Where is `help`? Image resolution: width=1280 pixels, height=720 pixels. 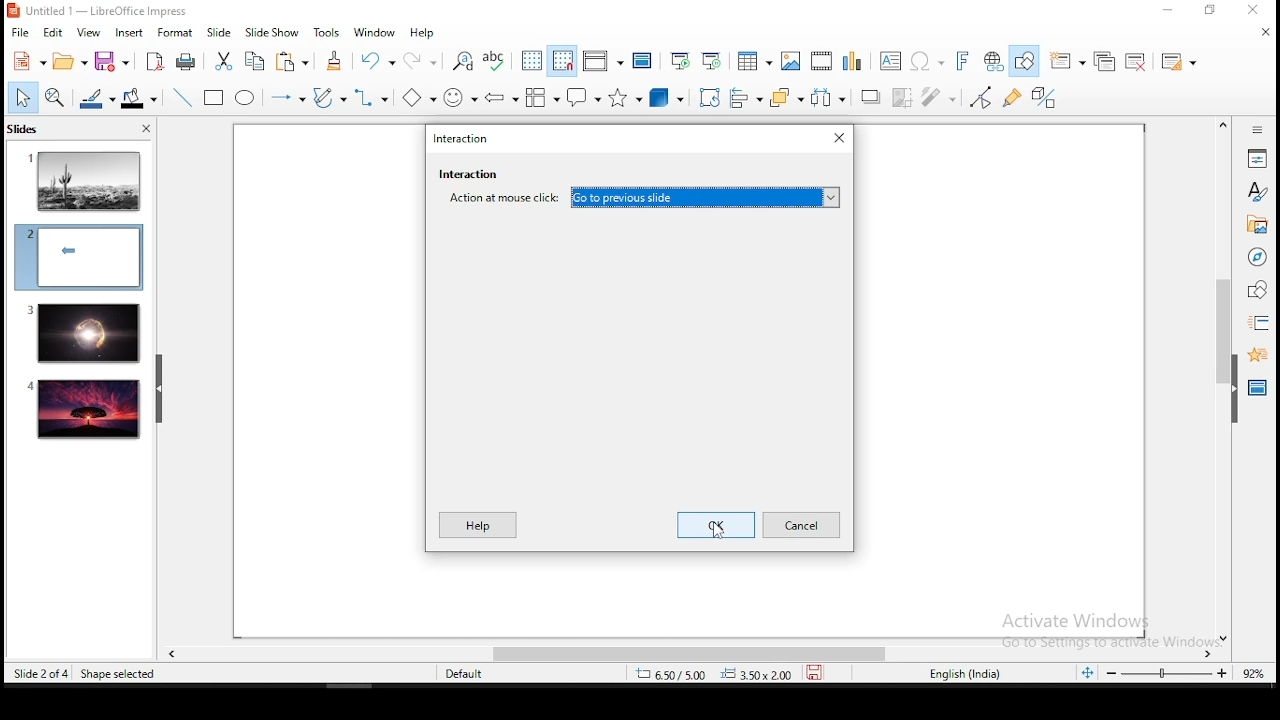
help is located at coordinates (424, 33).